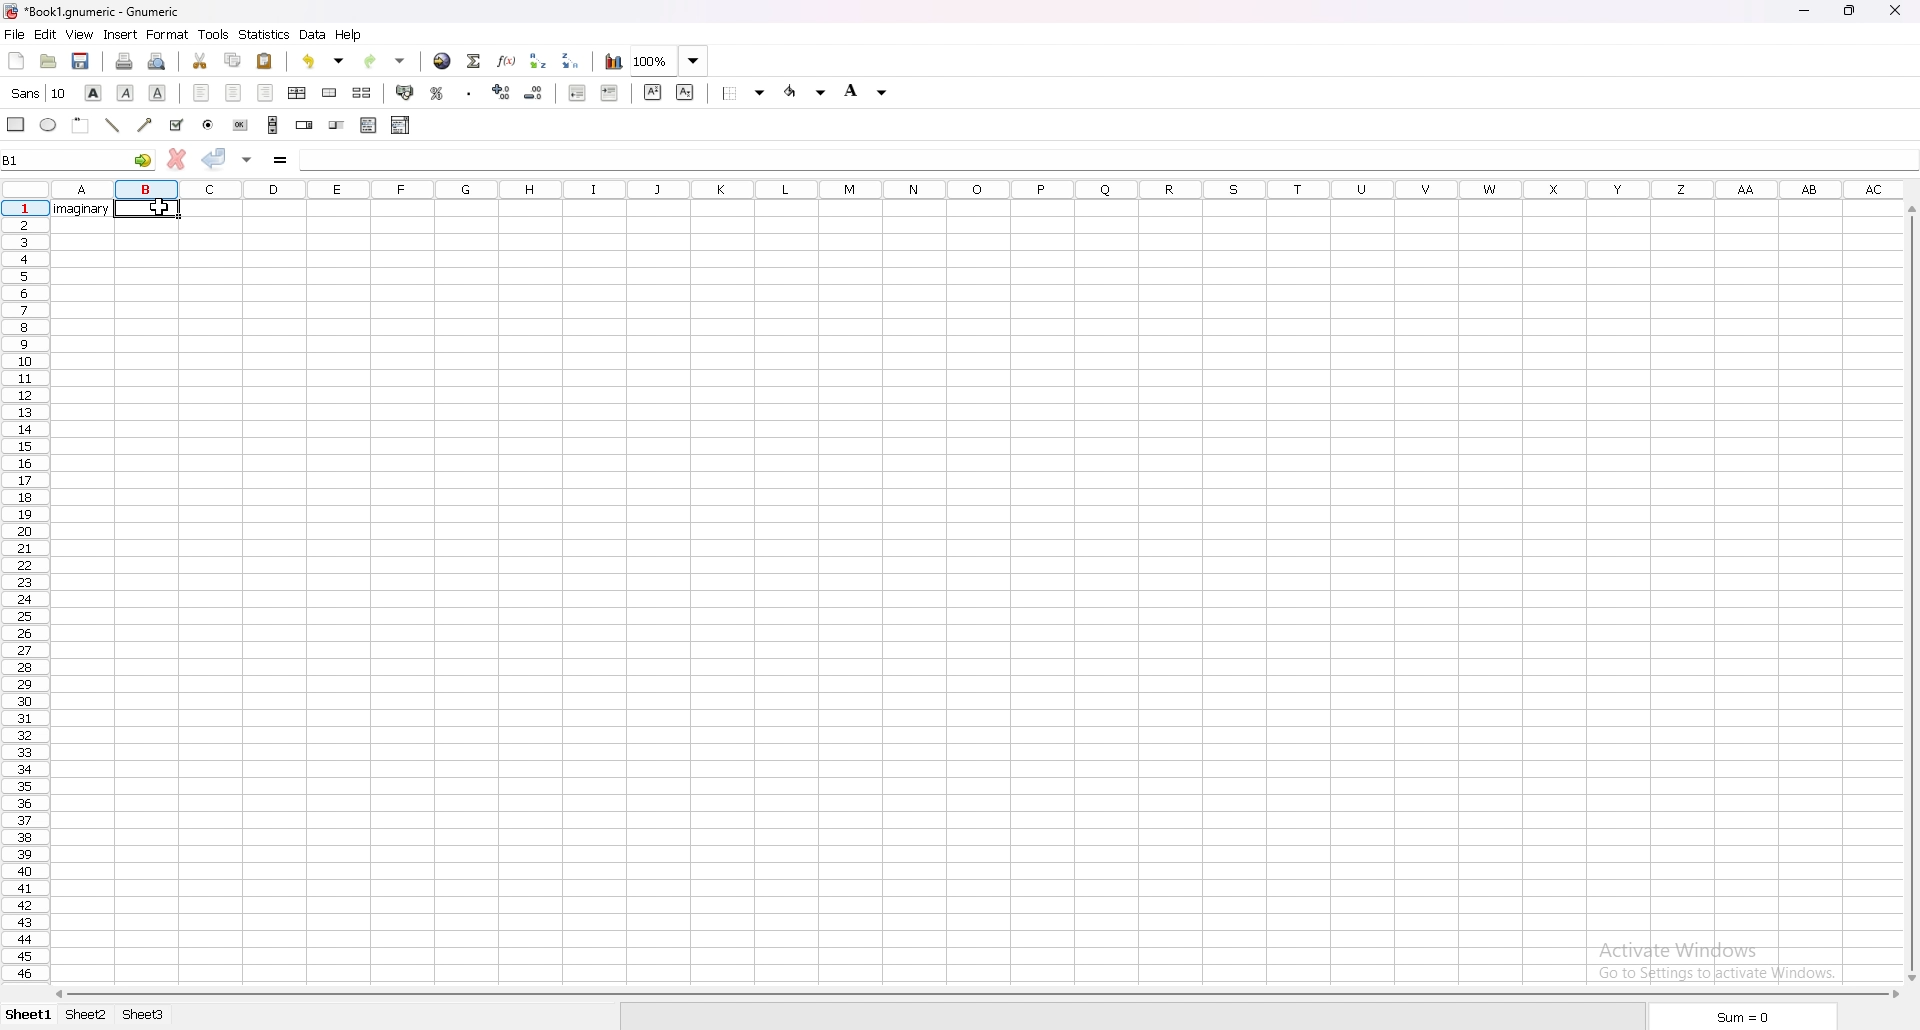  Describe the element at coordinates (93, 12) in the screenshot. I see `file name` at that location.